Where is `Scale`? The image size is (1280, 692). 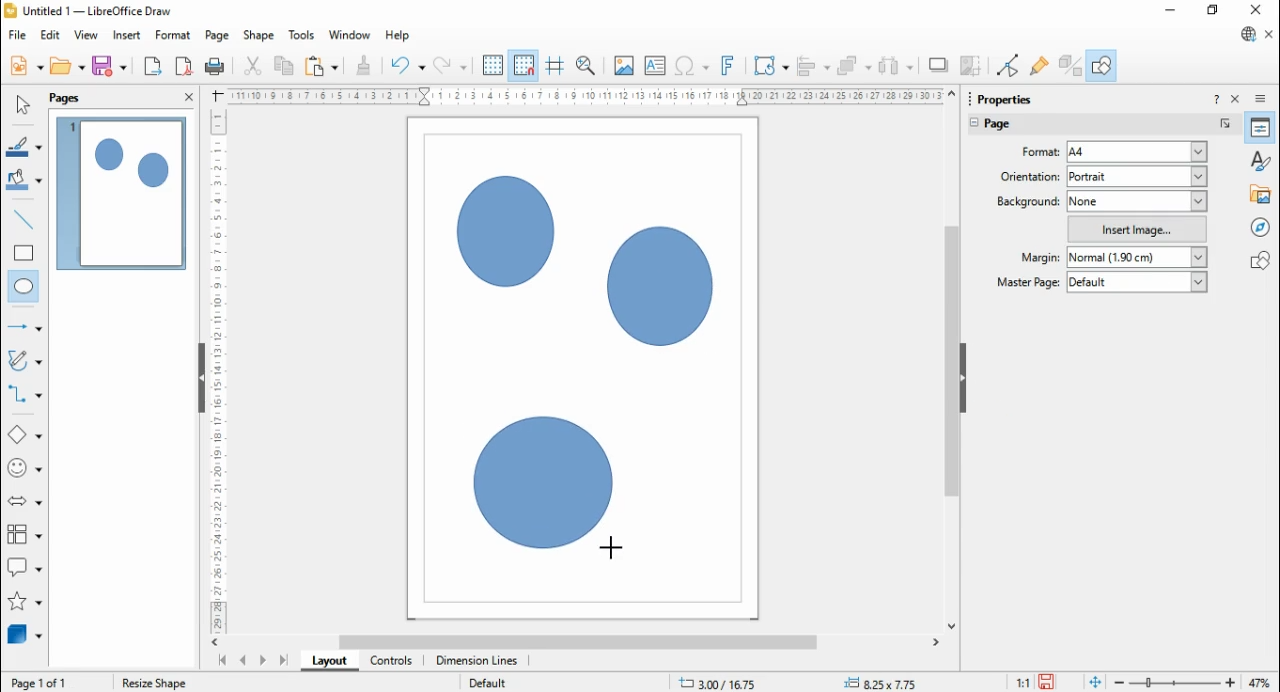
Scale is located at coordinates (585, 96).